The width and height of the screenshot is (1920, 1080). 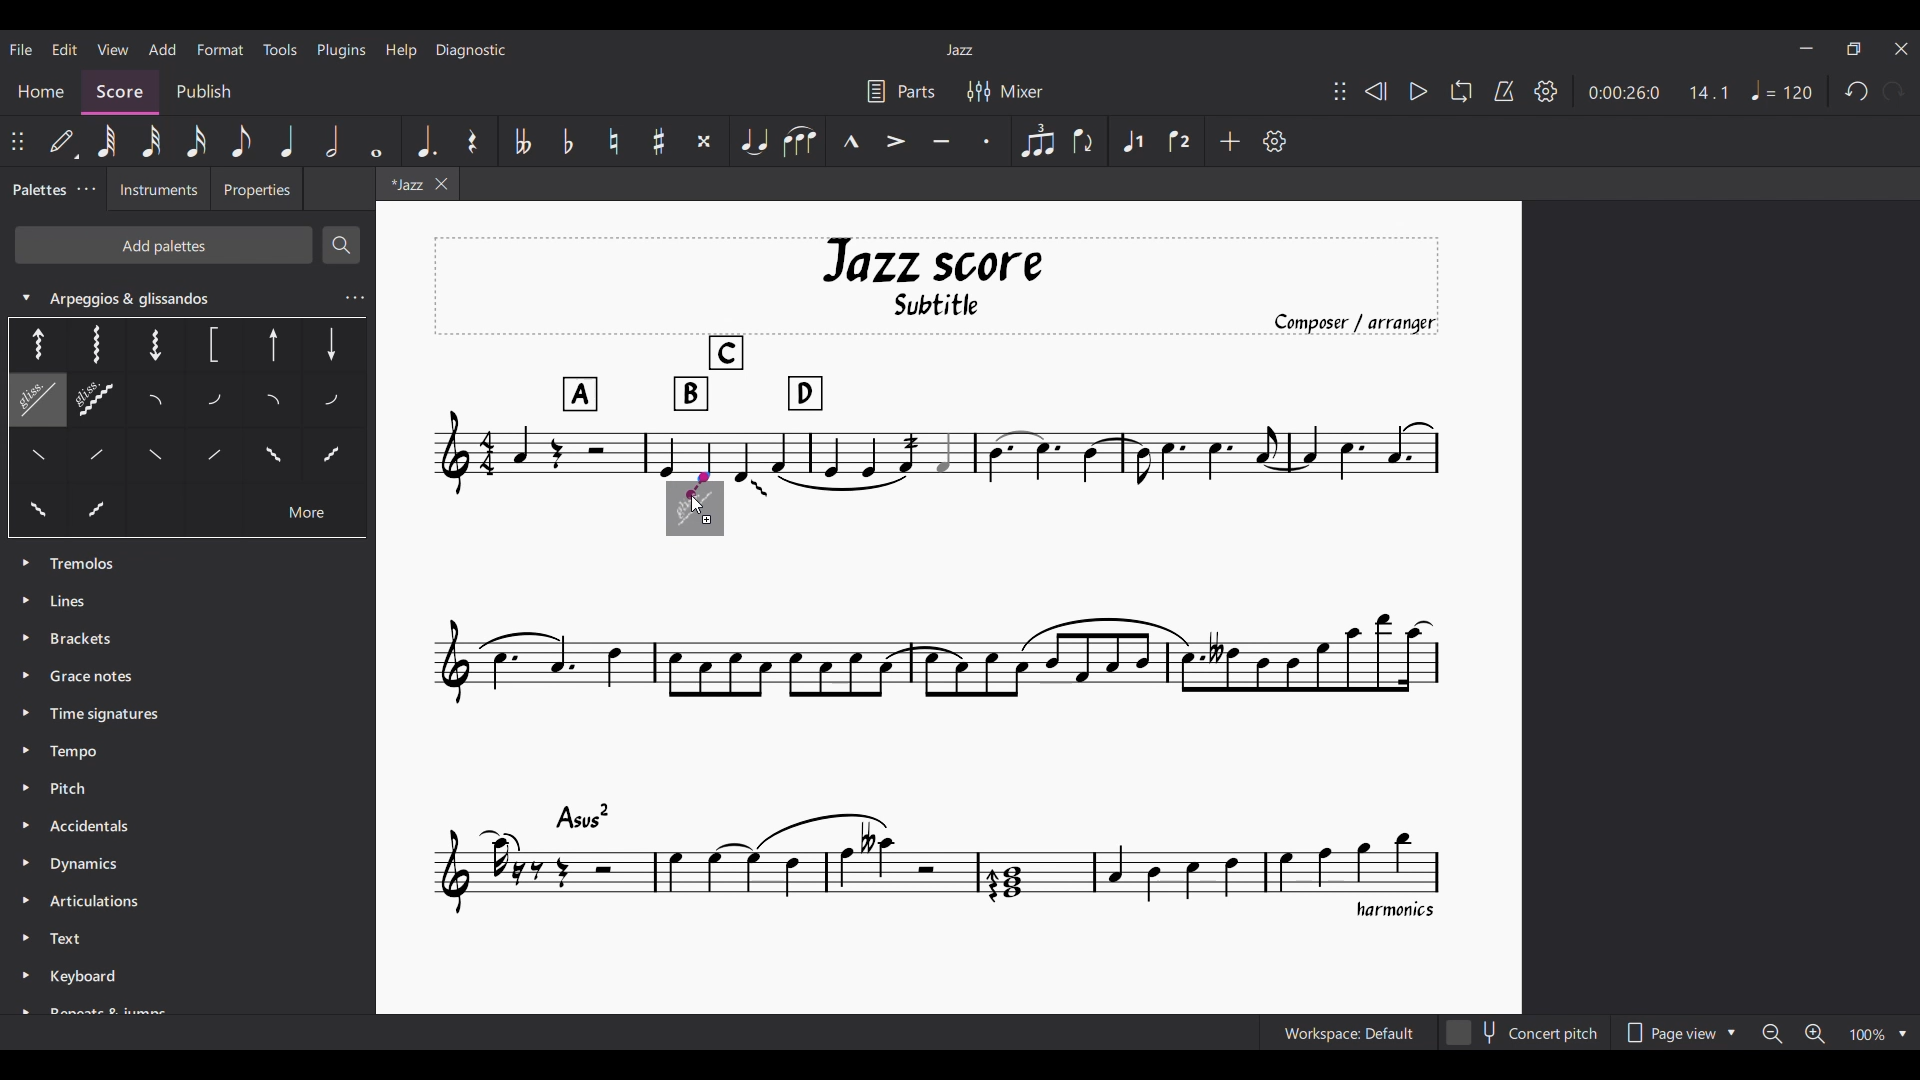 What do you see at coordinates (70, 786) in the screenshot?
I see `Pitch` at bounding box center [70, 786].